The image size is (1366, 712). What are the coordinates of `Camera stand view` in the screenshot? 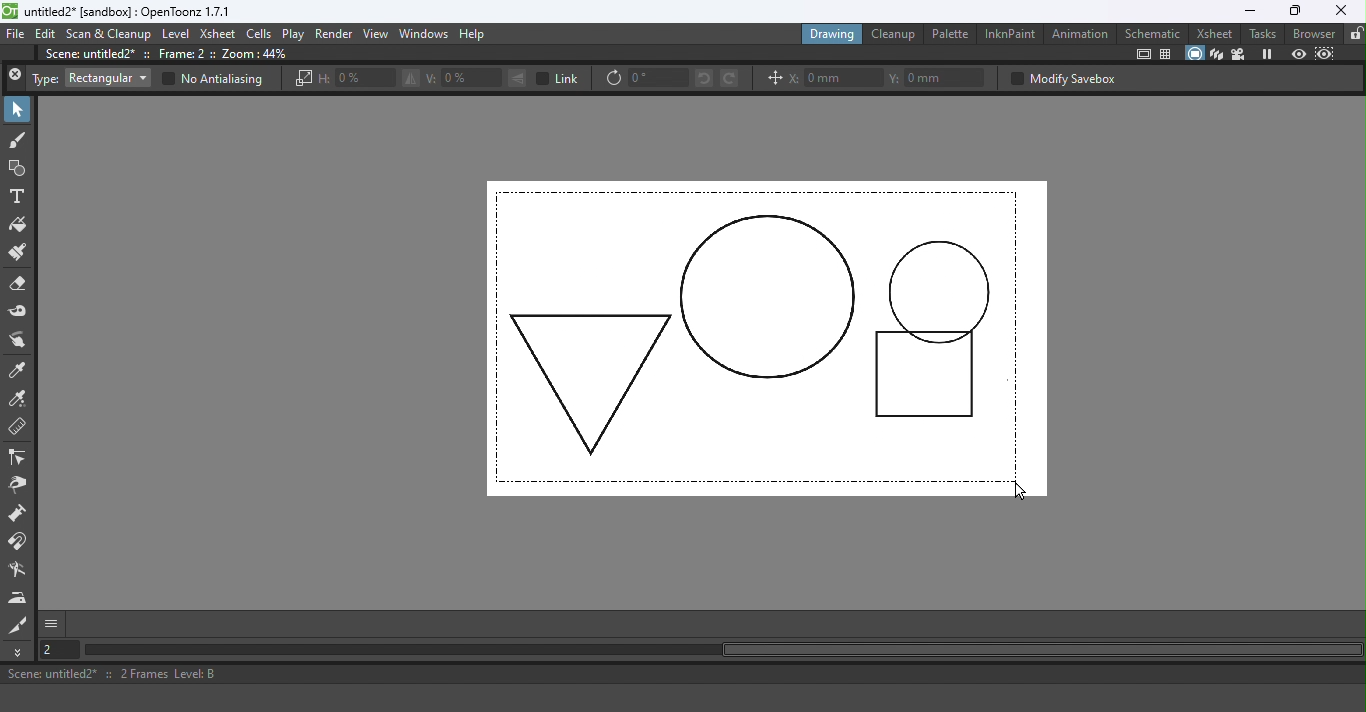 It's located at (1193, 53).